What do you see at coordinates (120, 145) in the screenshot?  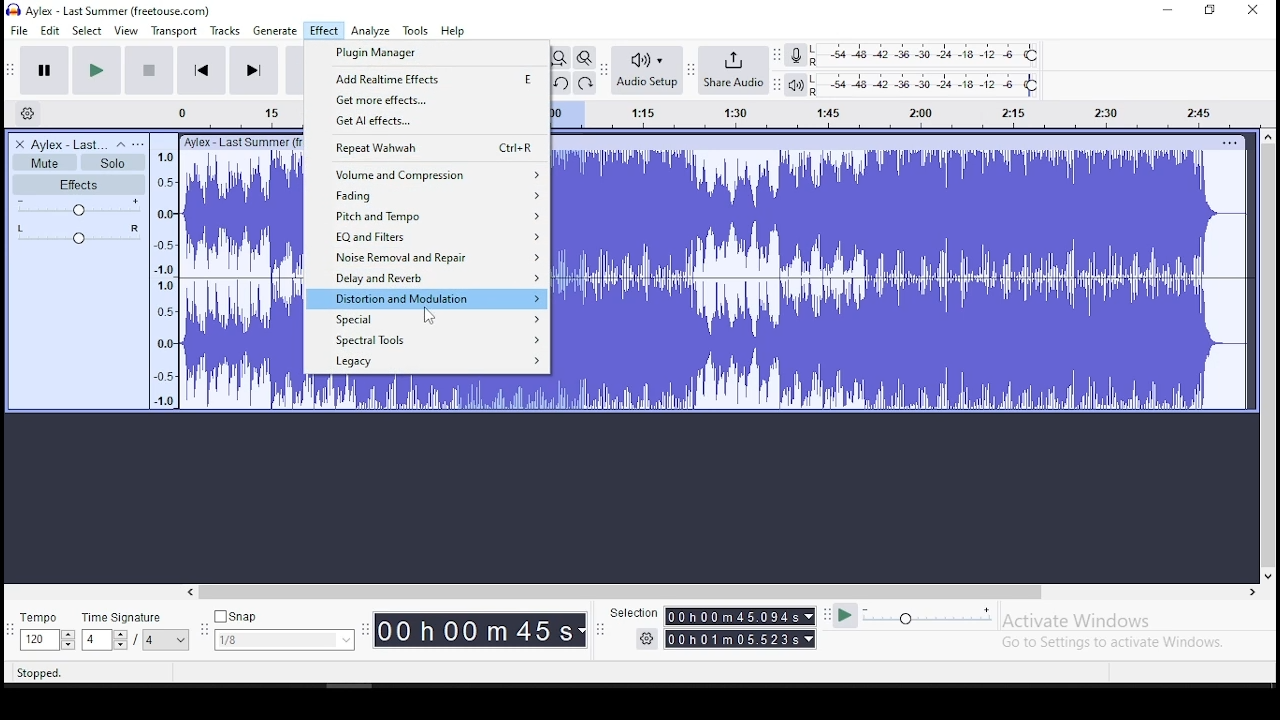 I see `collapse` at bounding box center [120, 145].